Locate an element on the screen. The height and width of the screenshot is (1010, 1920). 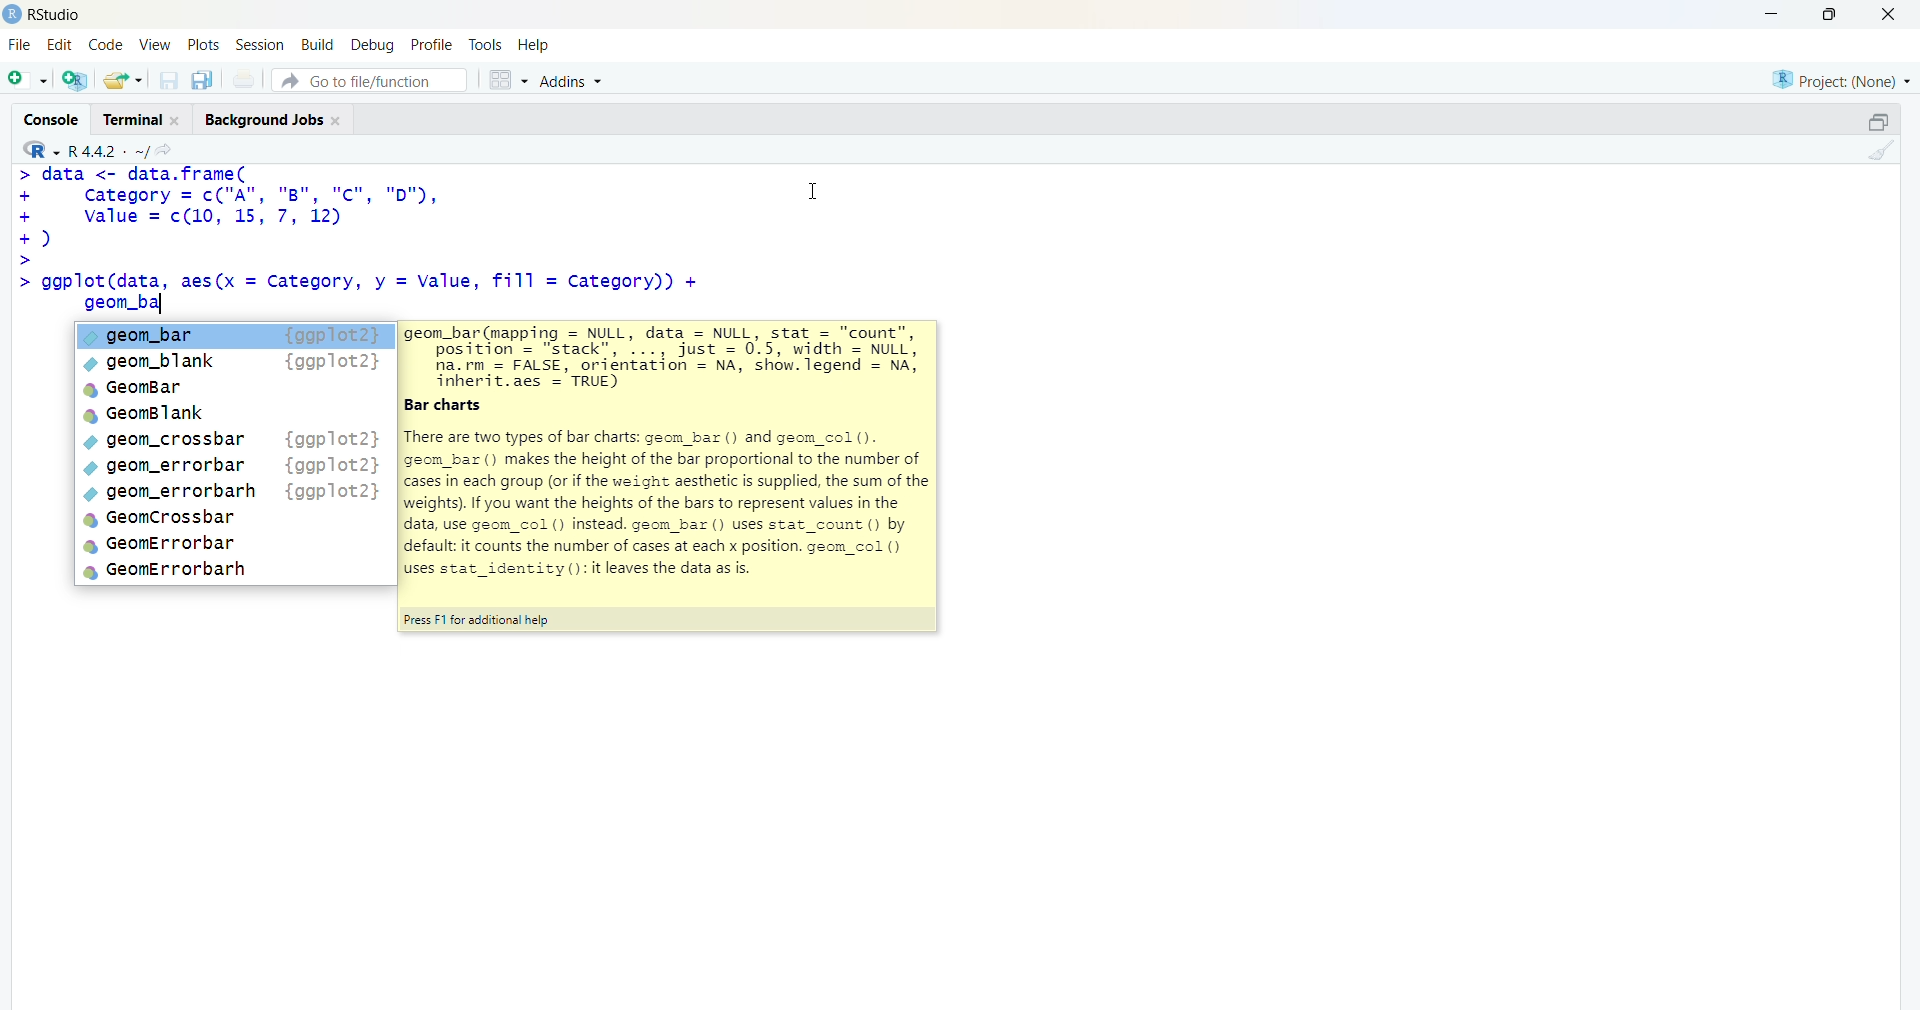
grid view is located at coordinates (507, 79).